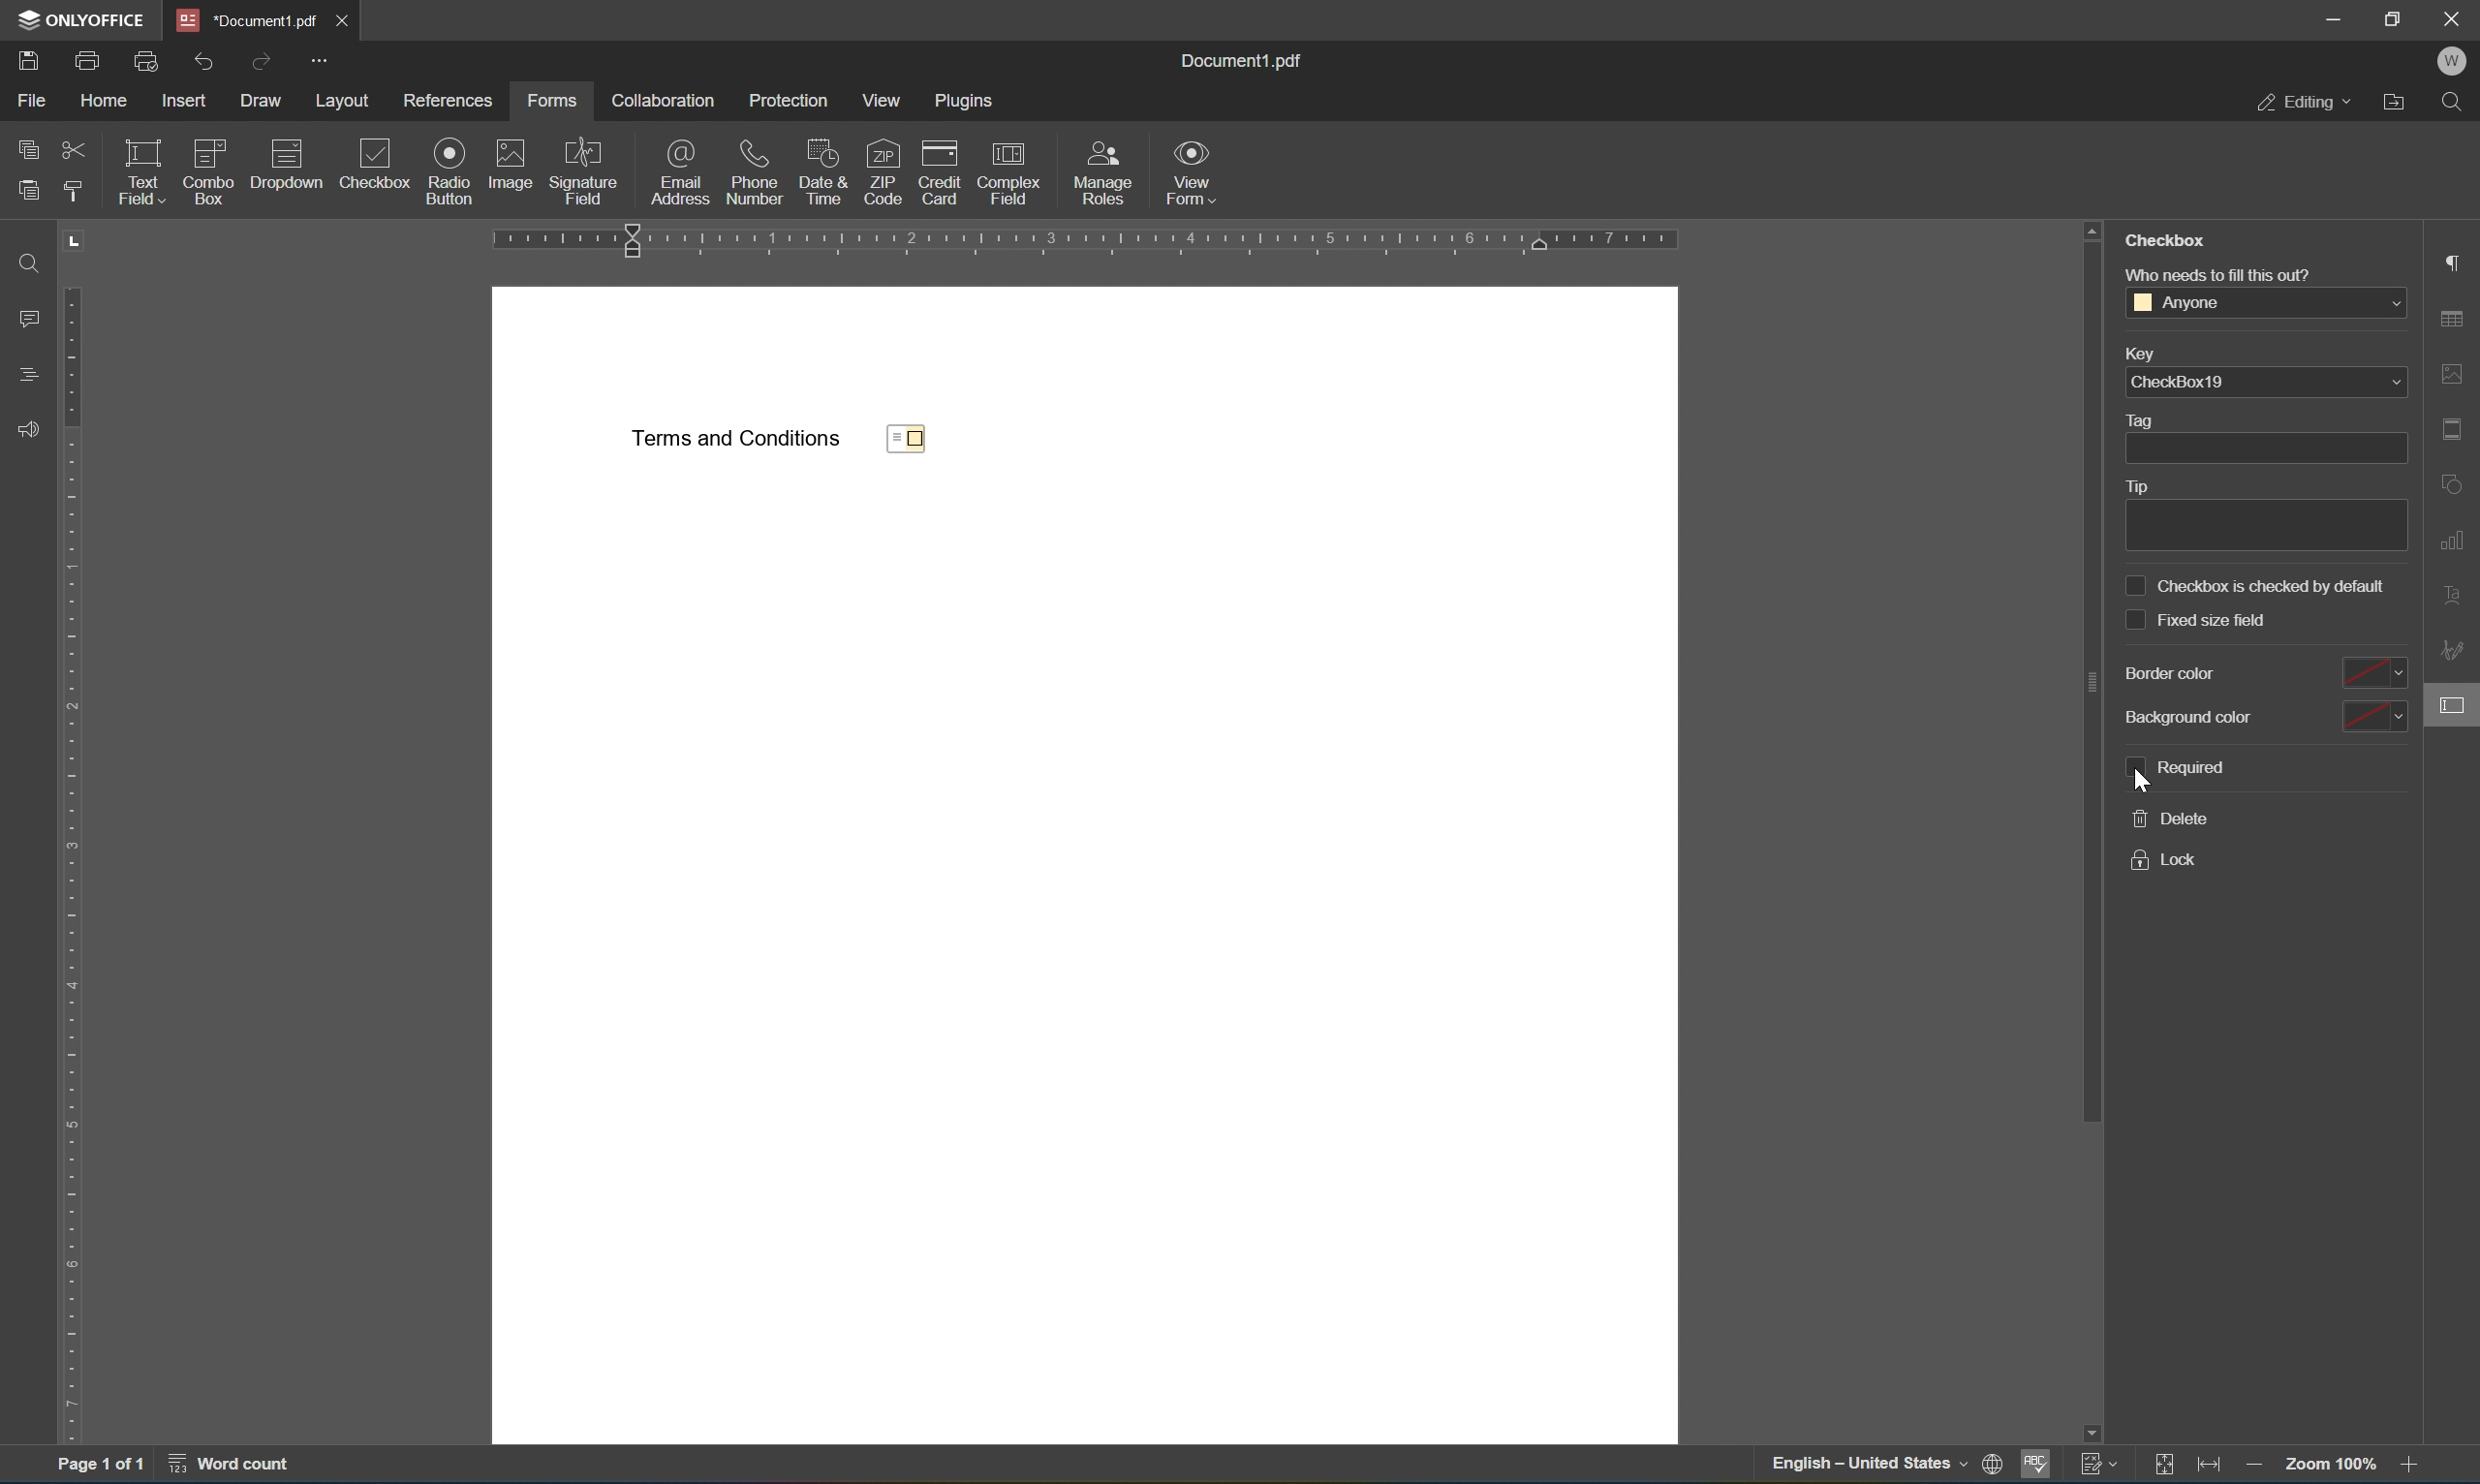 The image size is (2480, 1484). I want to click on phone number, so click(755, 172).